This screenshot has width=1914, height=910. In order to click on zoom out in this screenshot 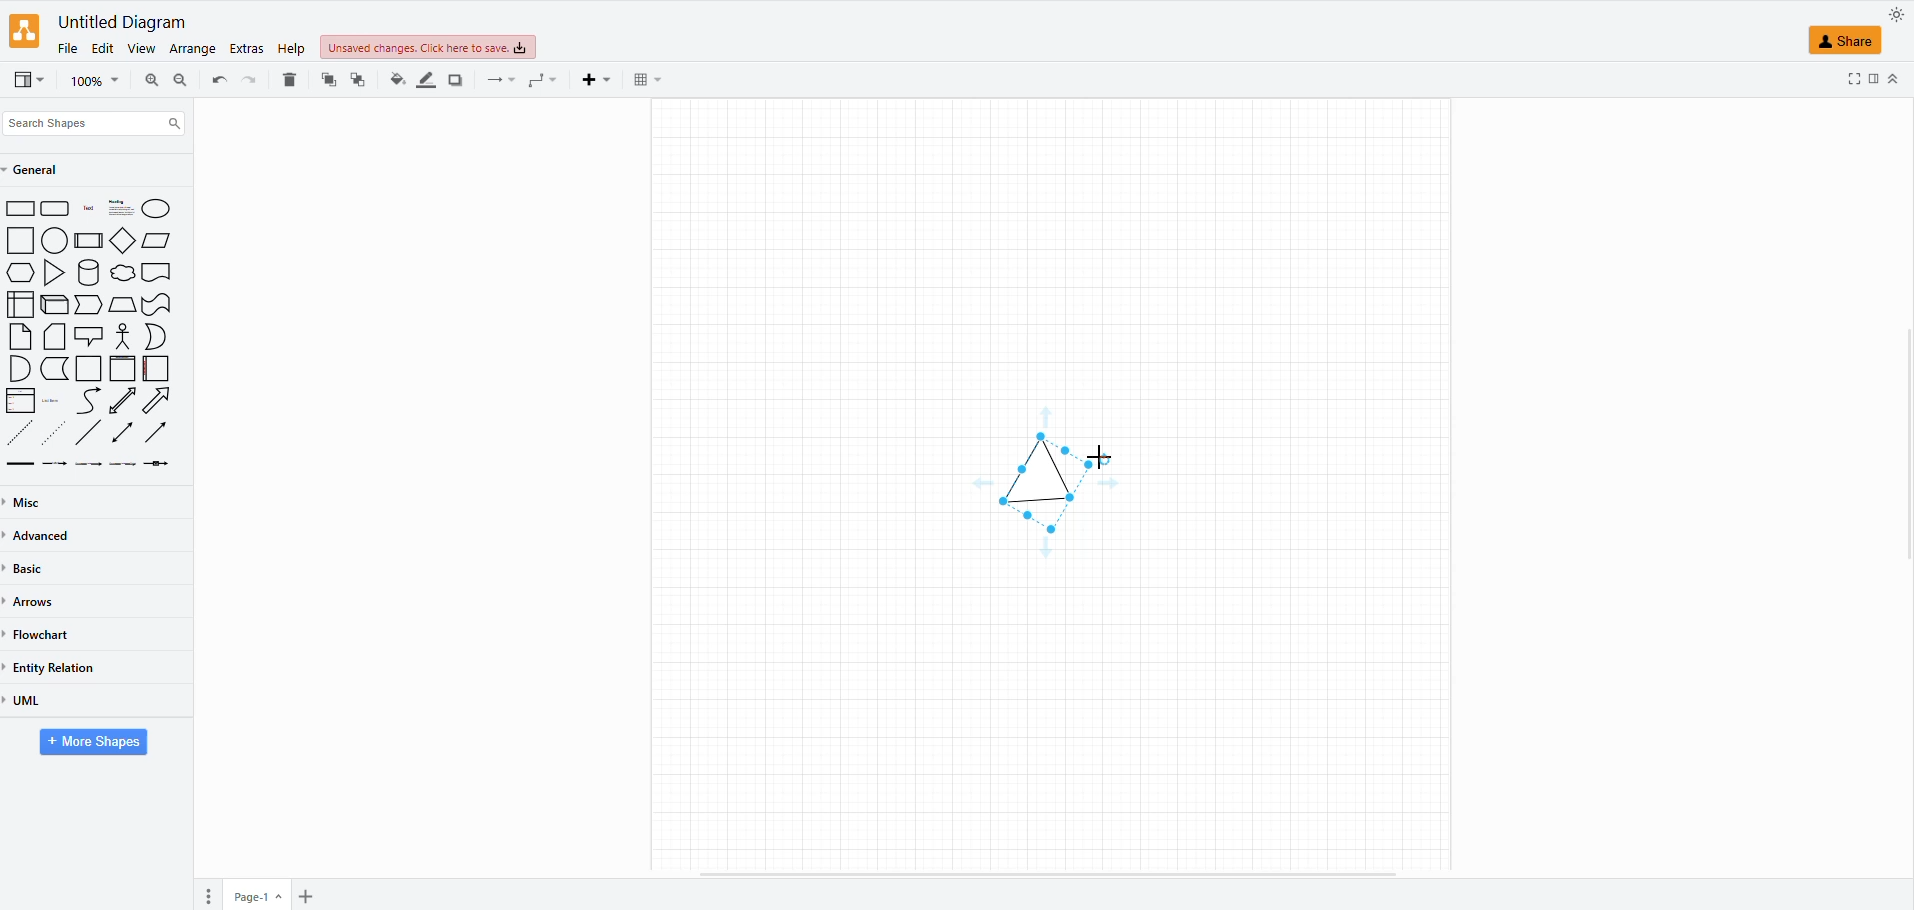, I will do `click(149, 77)`.